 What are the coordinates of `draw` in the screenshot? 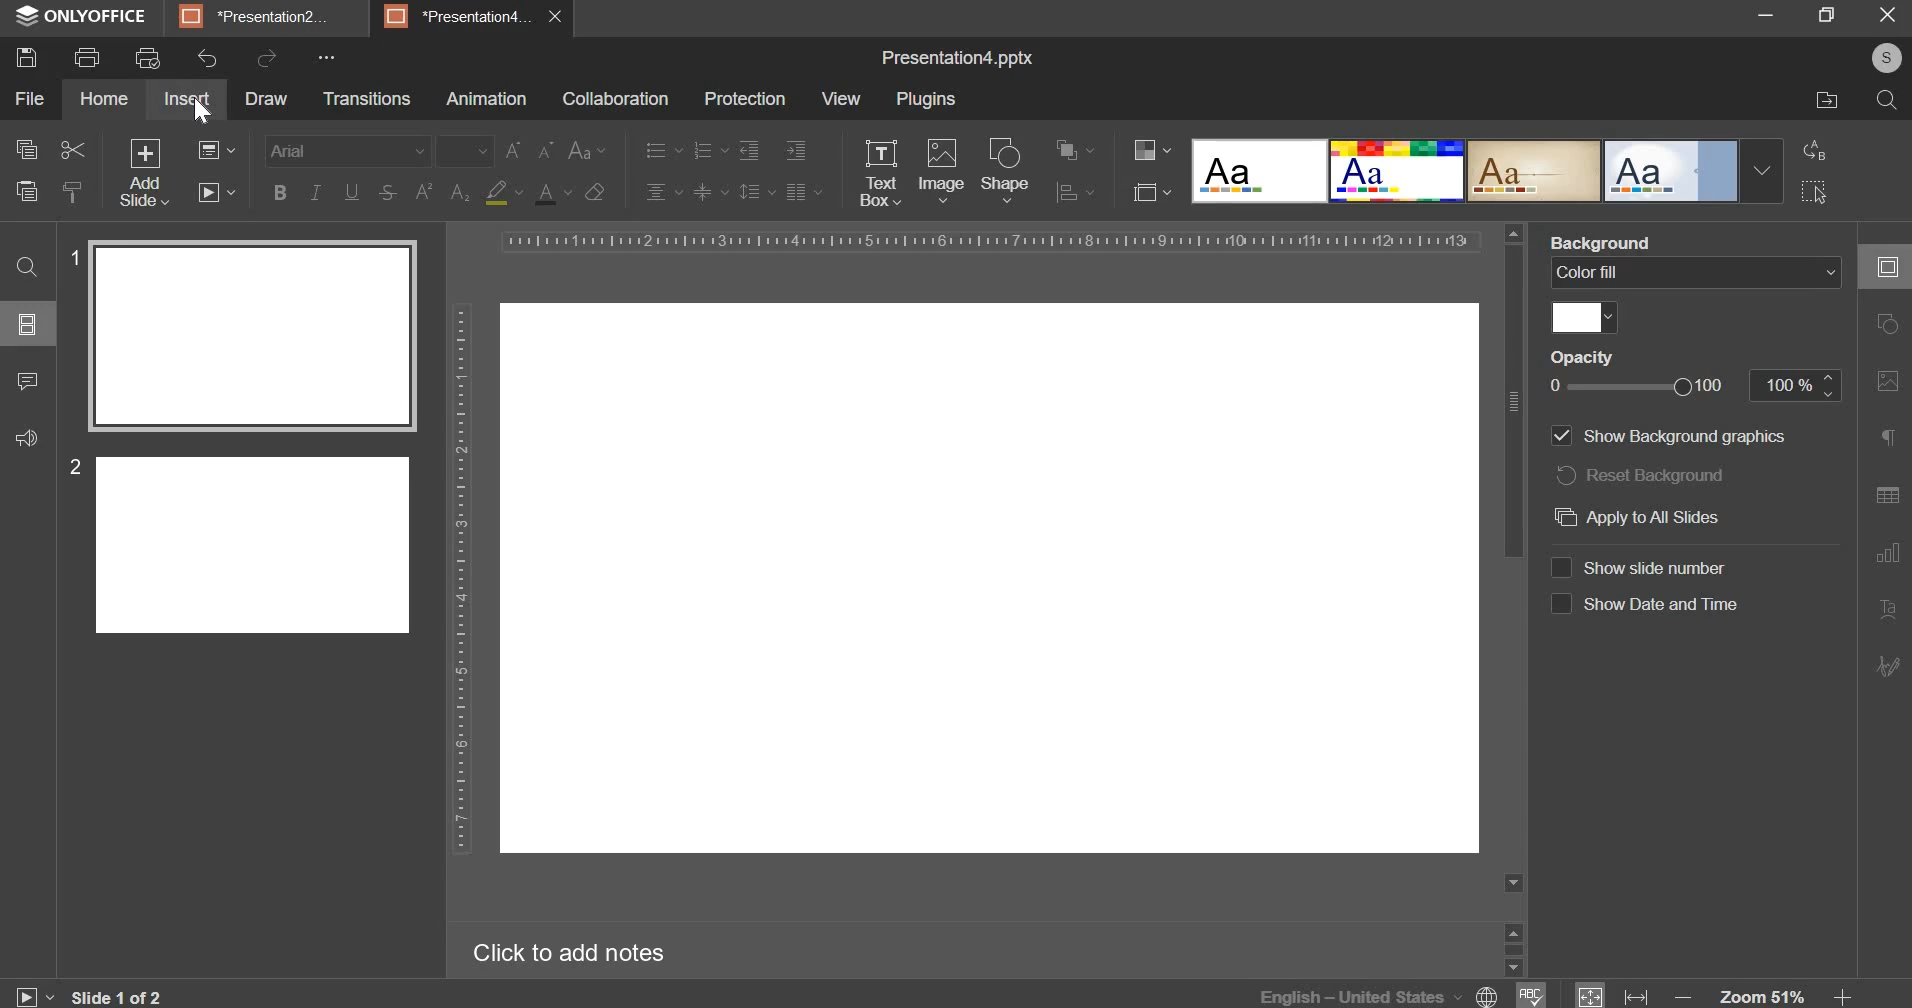 It's located at (267, 97).